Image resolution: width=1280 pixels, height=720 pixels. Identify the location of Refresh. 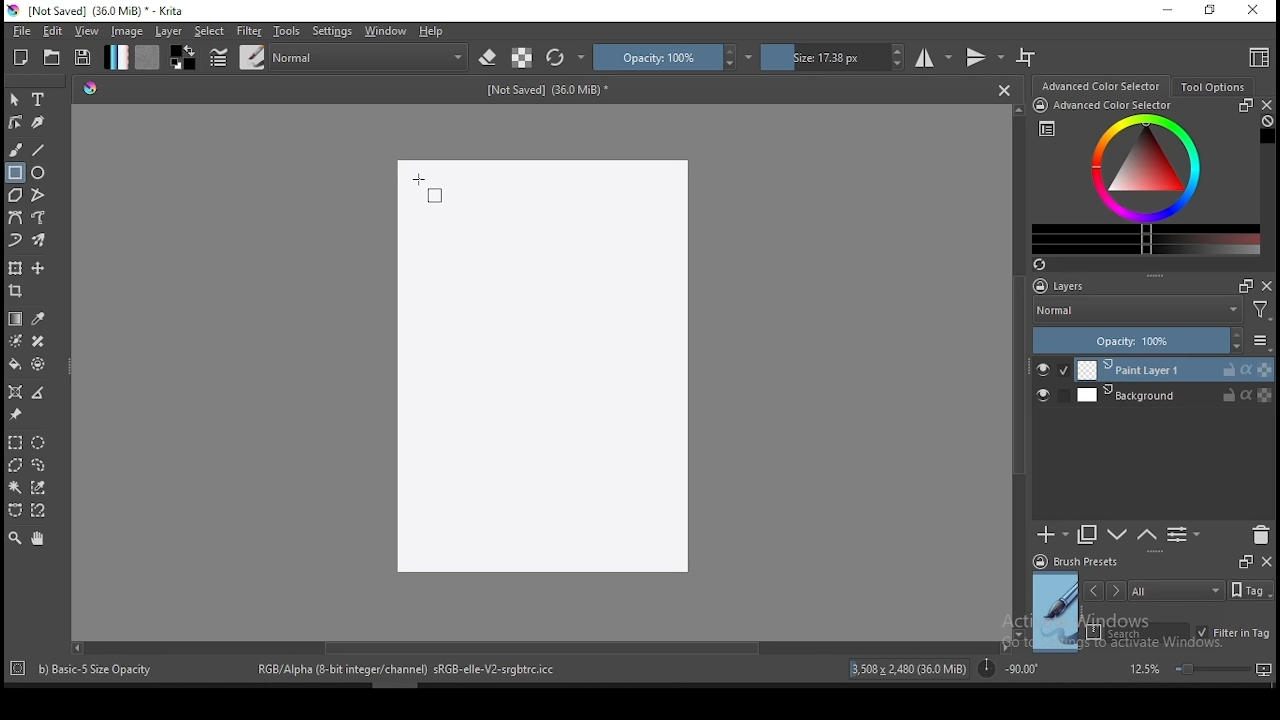
(1047, 266).